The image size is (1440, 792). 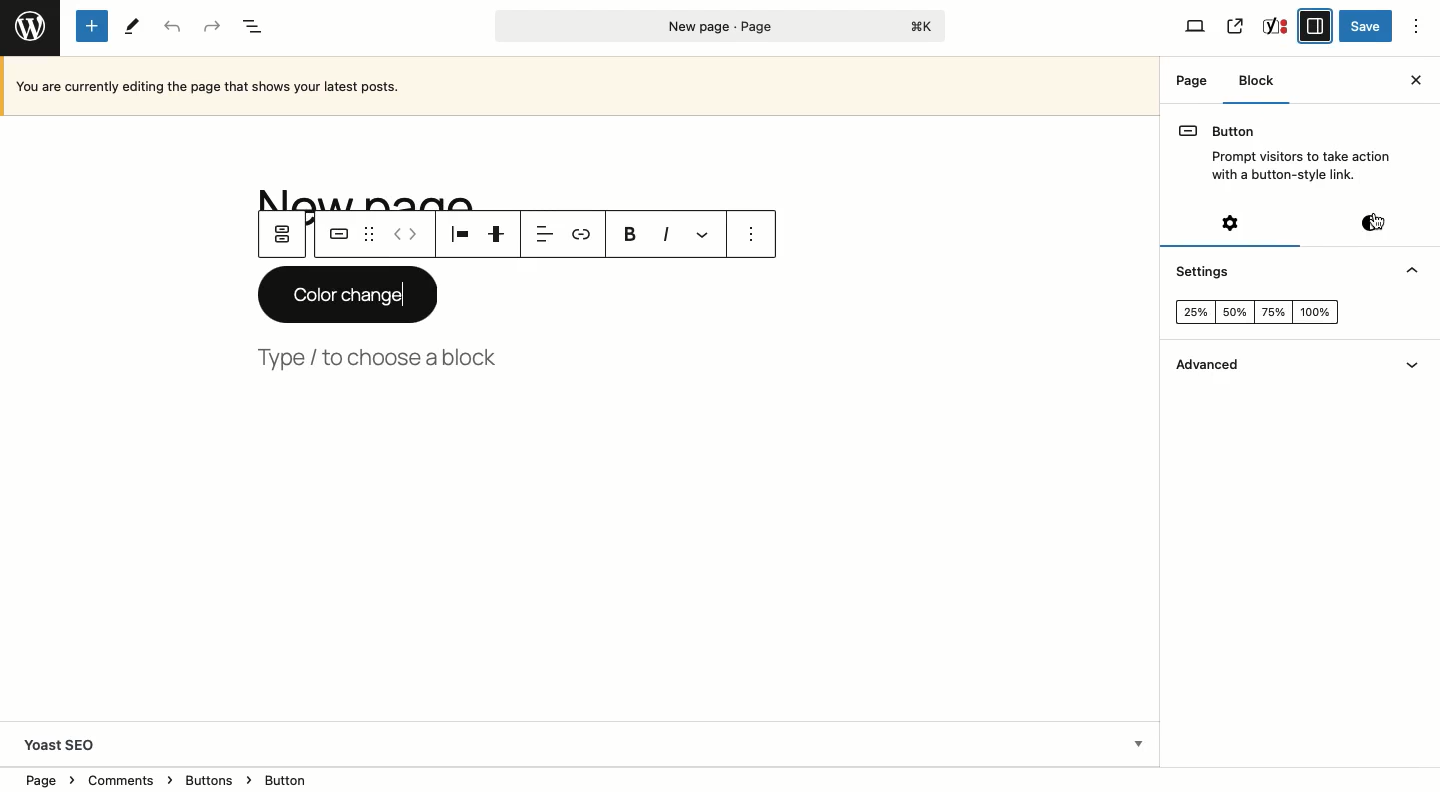 What do you see at coordinates (497, 233) in the screenshot?
I see `Justification` at bounding box center [497, 233].